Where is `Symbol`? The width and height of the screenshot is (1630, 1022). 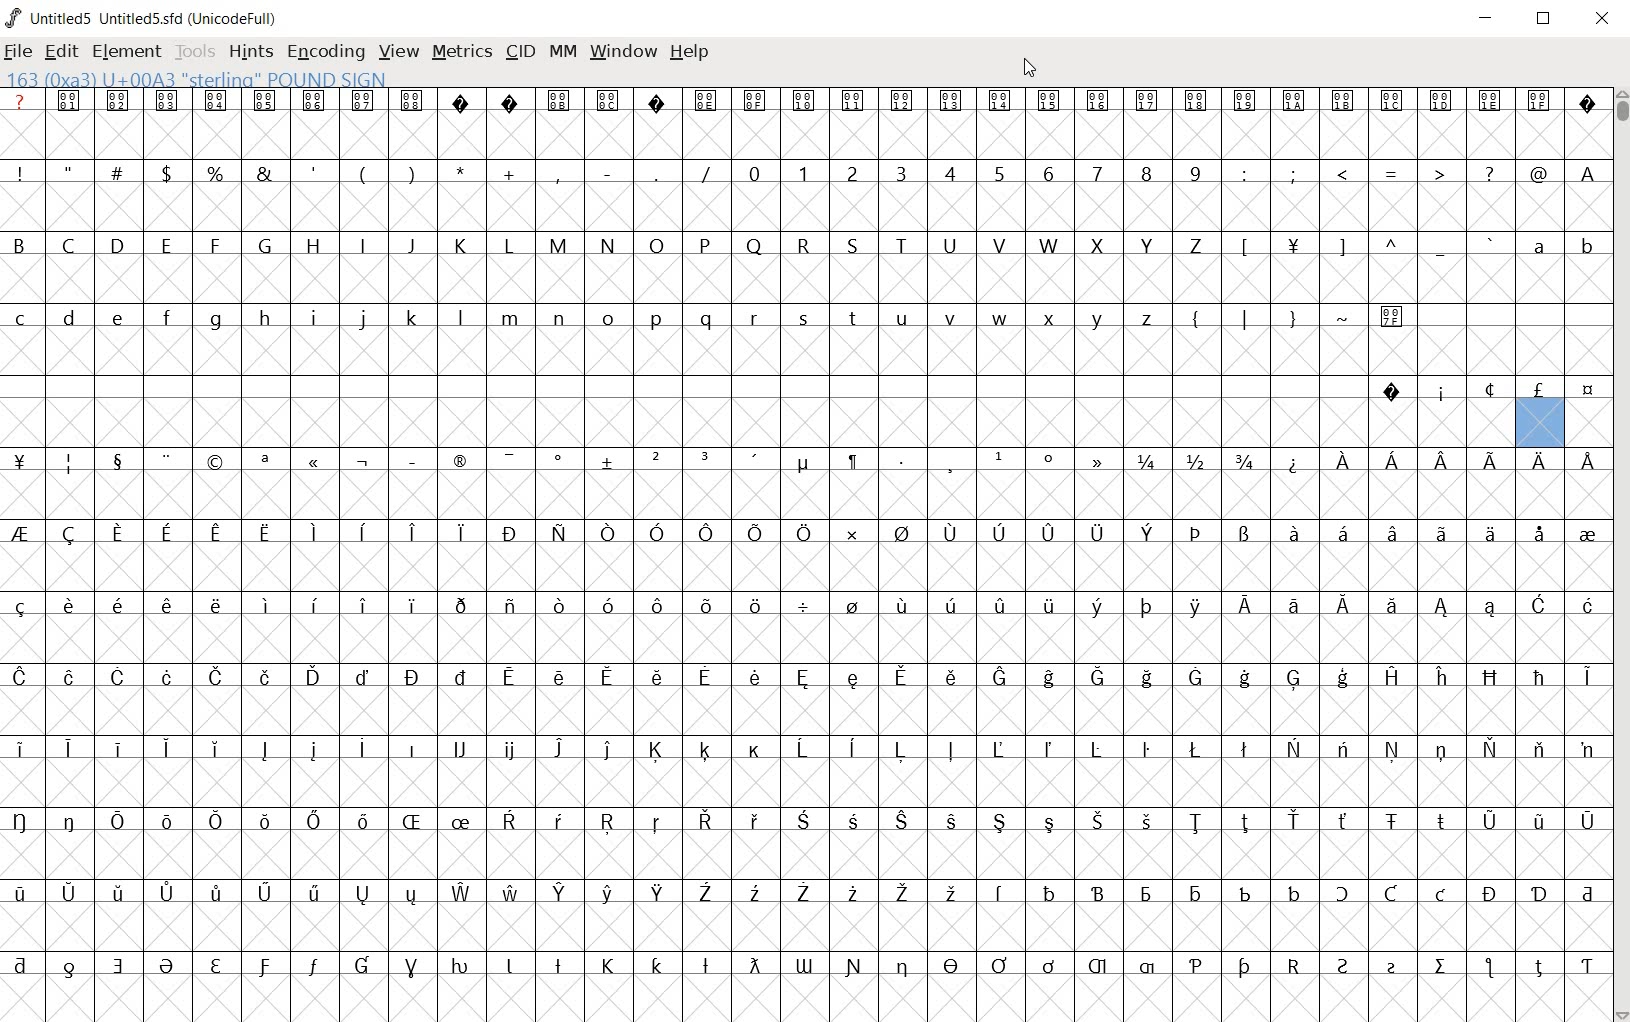 Symbol is located at coordinates (1487, 821).